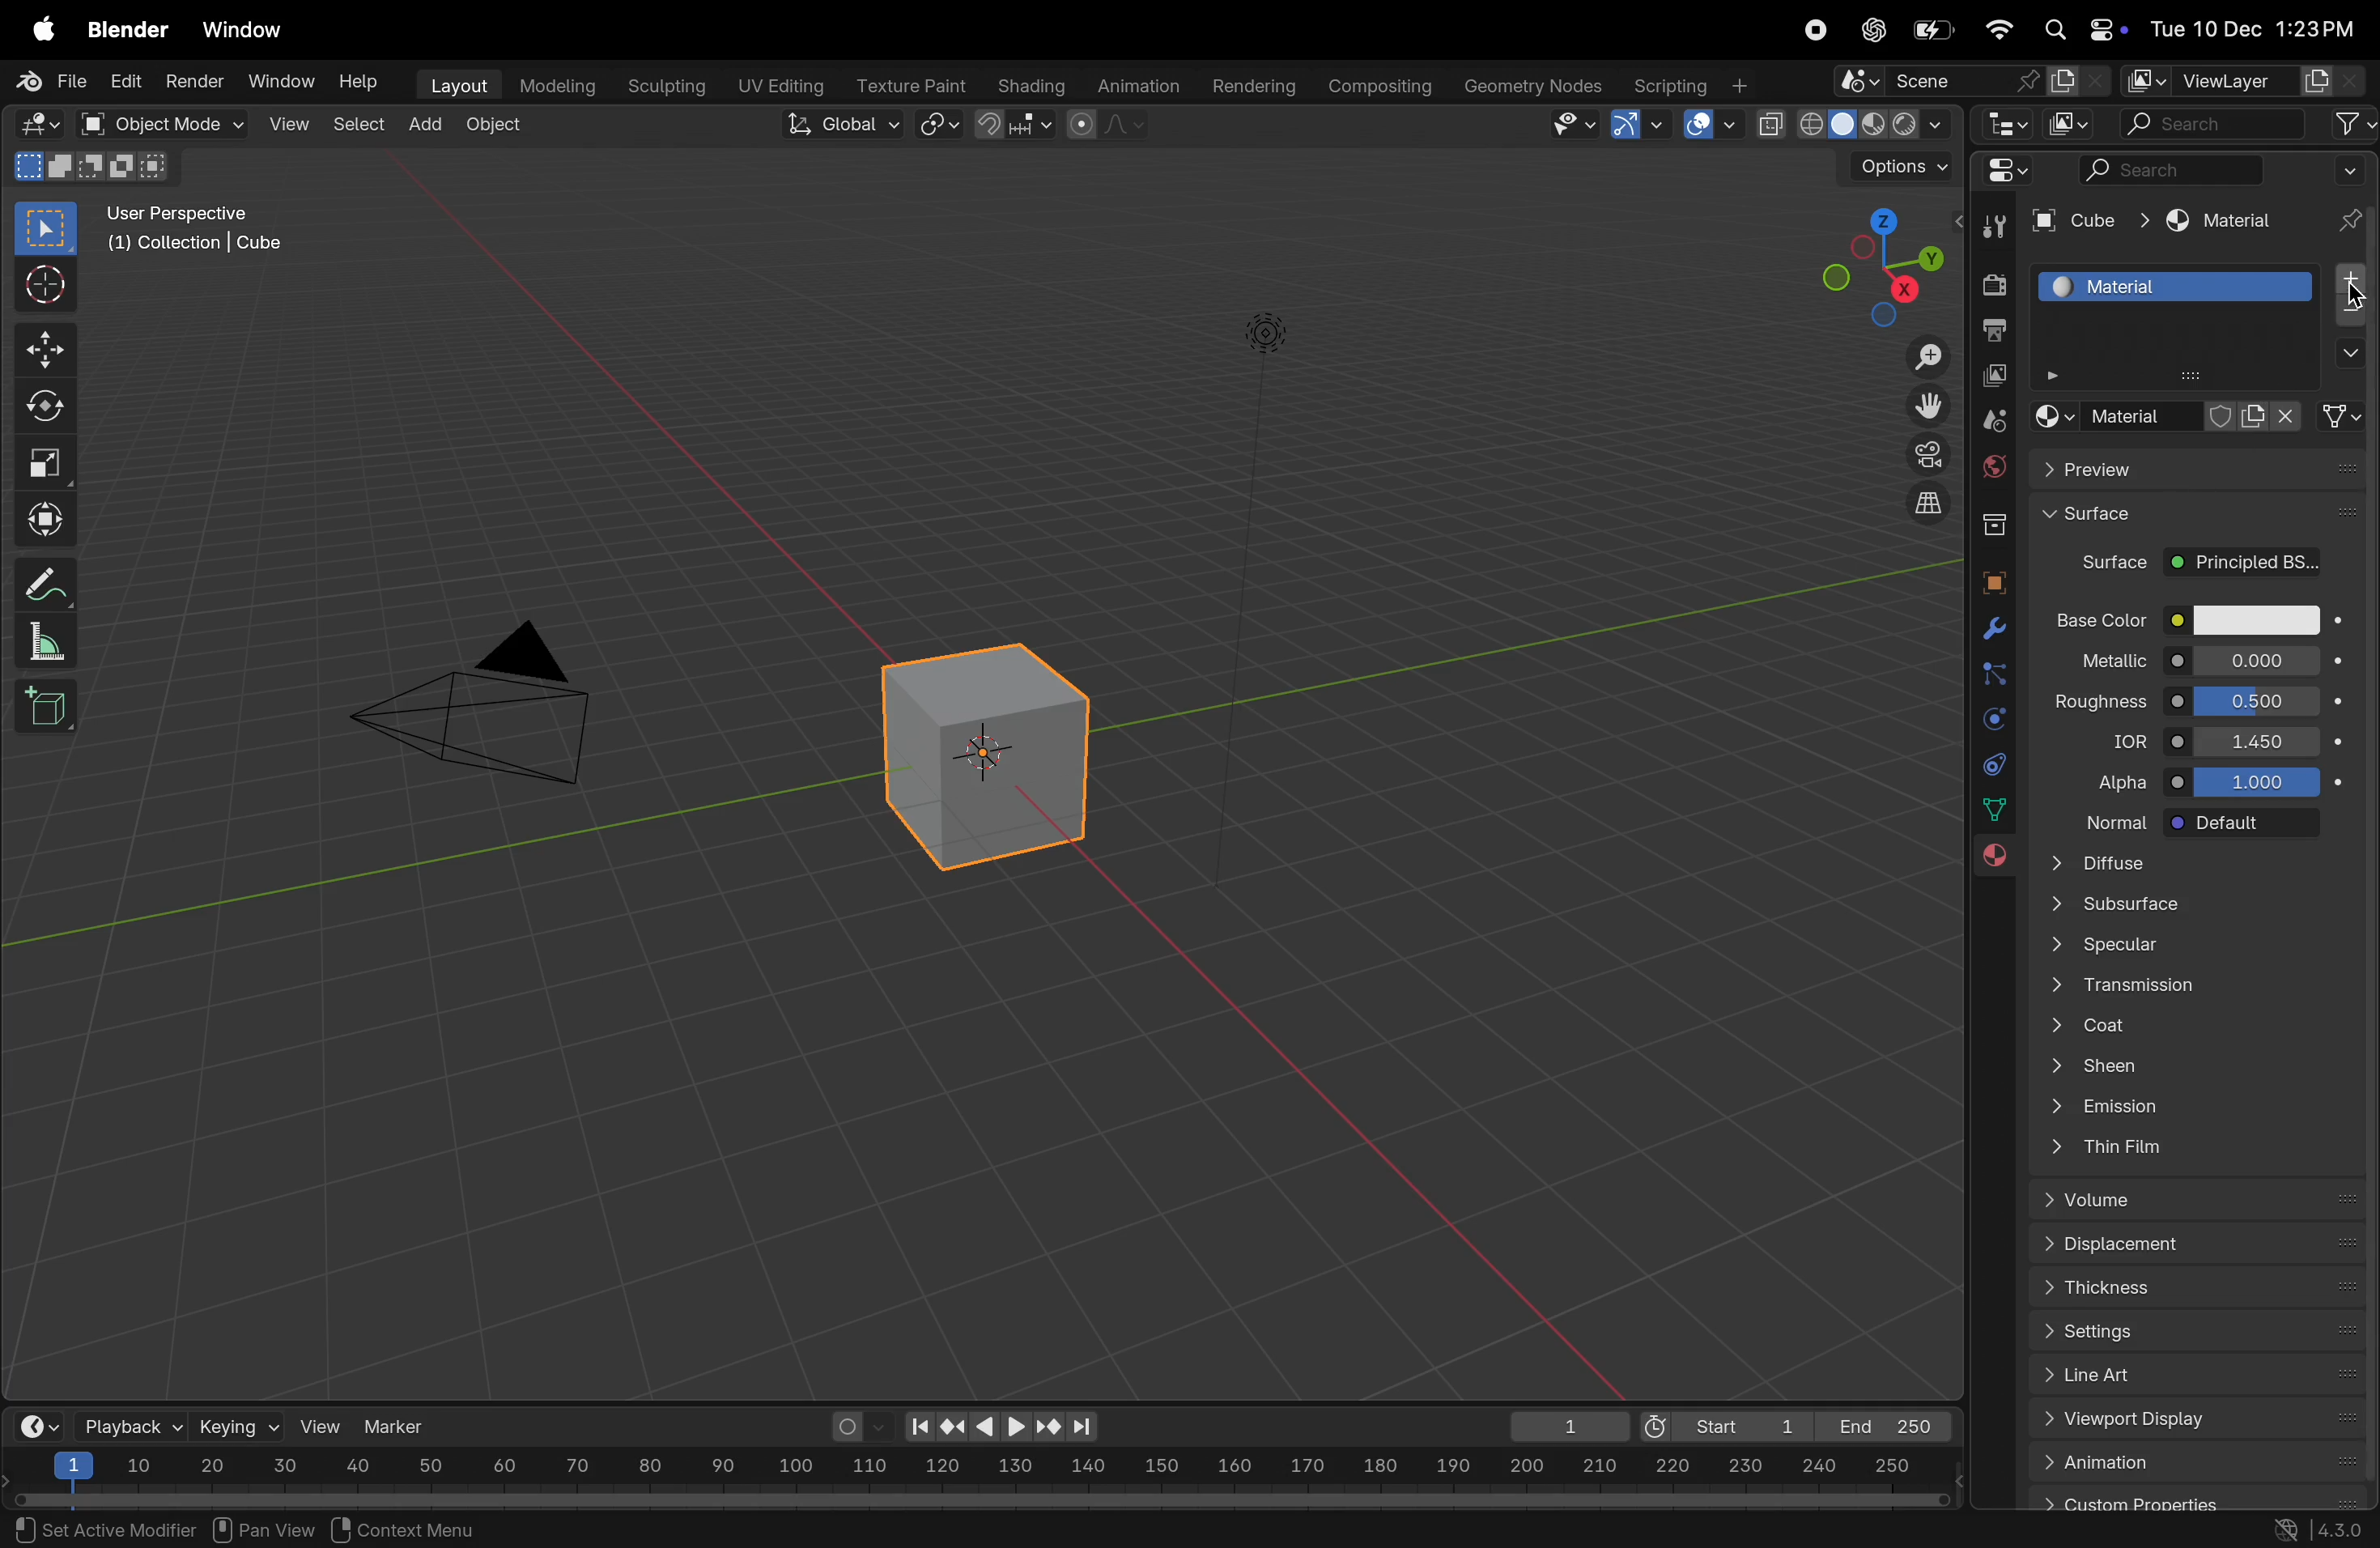  What do you see at coordinates (454, 83) in the screenshot?
I see `Layout` at bounding box center [454, 83].